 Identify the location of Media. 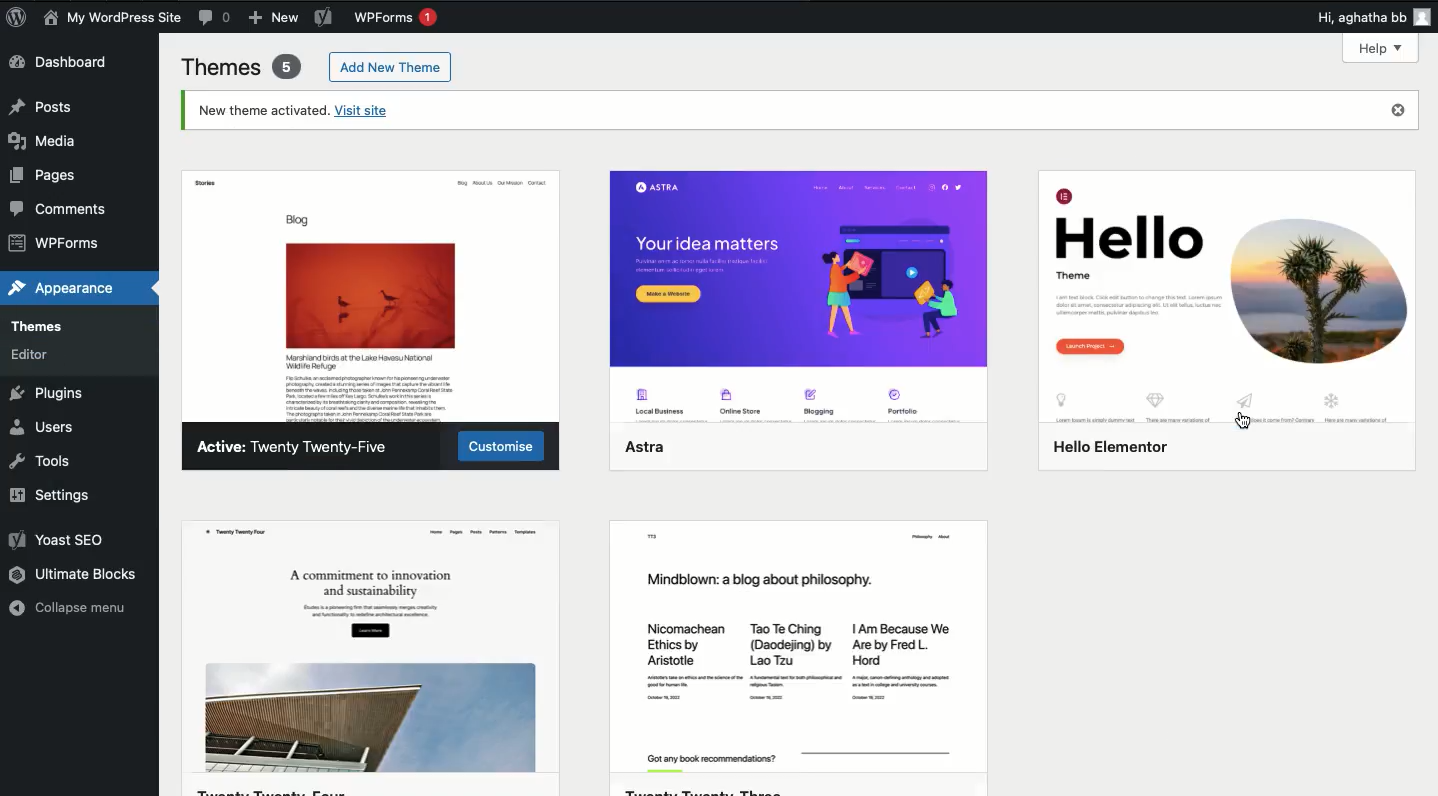
(49, 140).